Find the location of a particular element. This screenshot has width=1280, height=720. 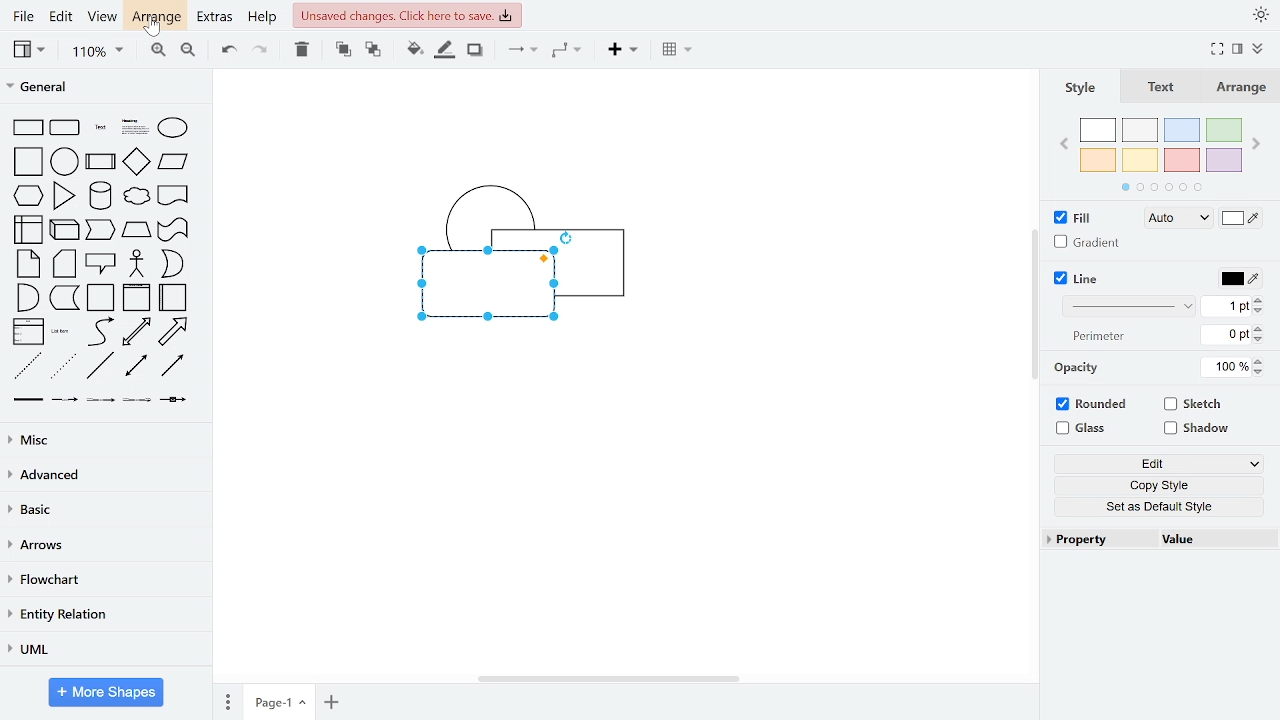

misc is located at coordinates (107, 438).